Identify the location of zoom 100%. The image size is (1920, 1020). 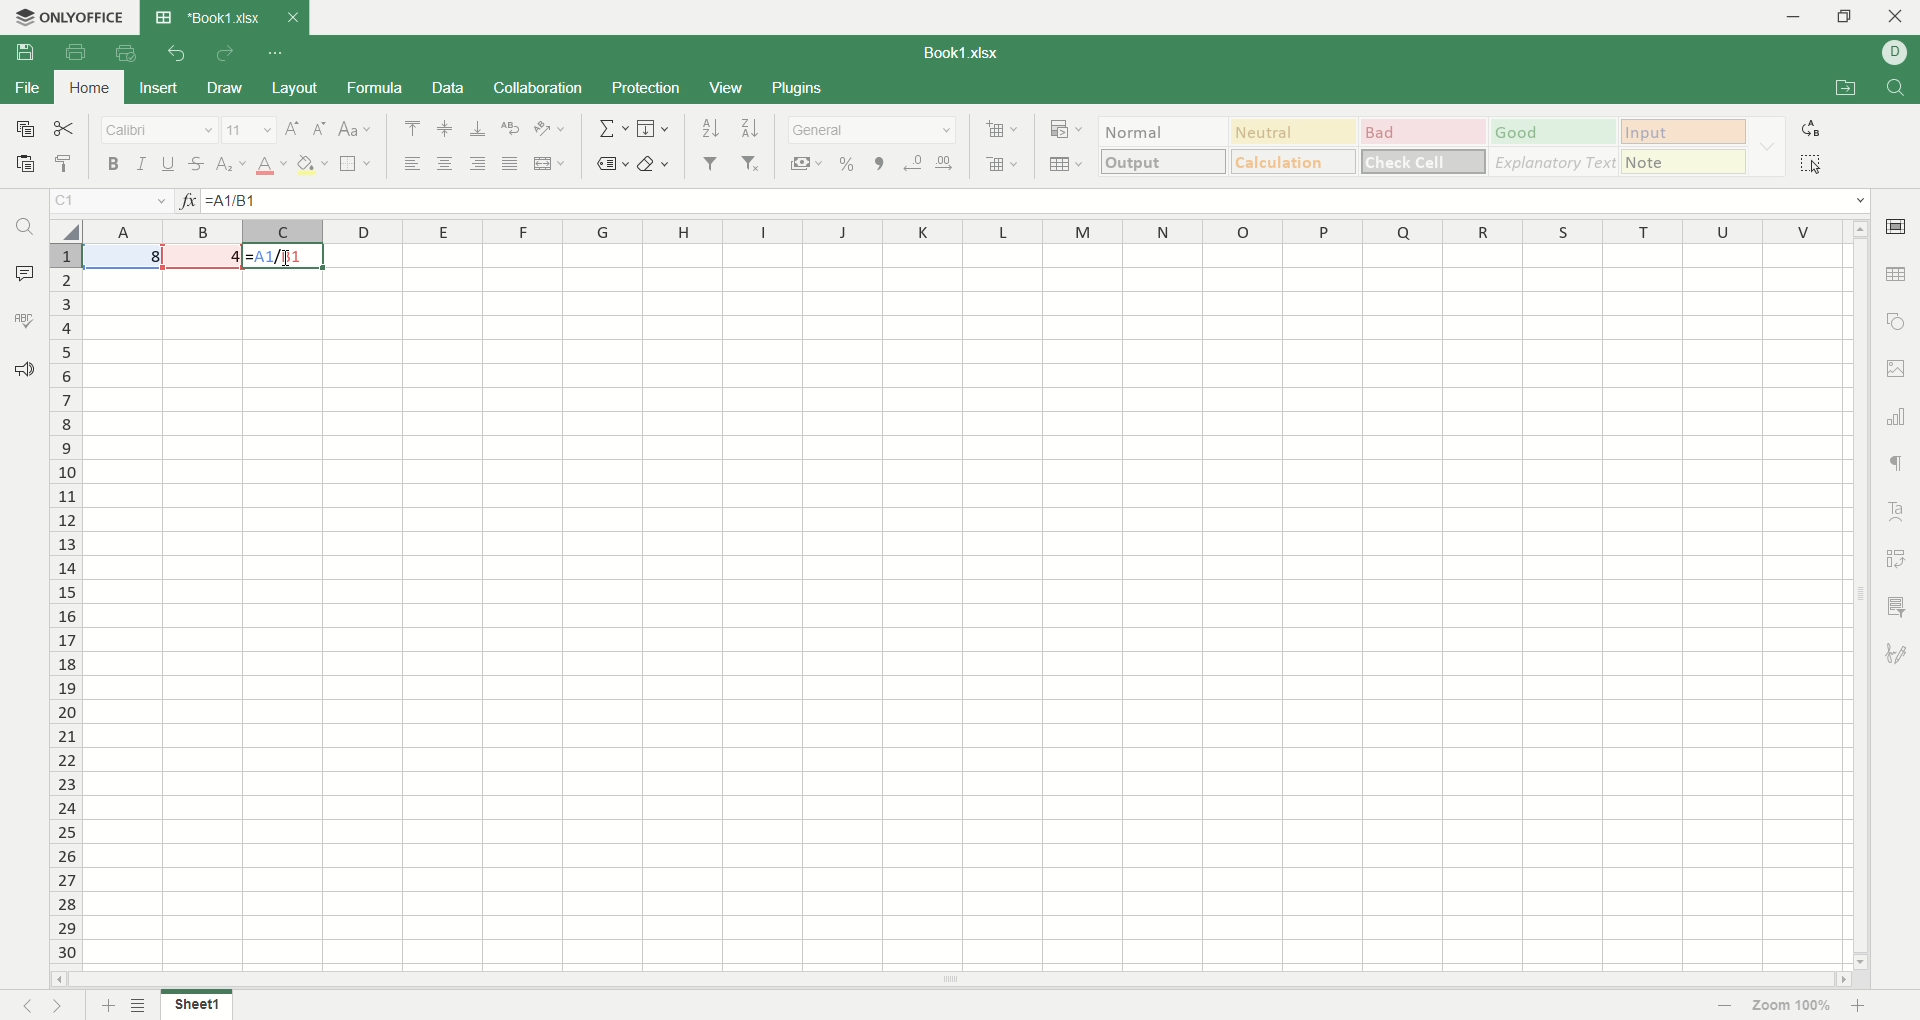
(1792, 1004).